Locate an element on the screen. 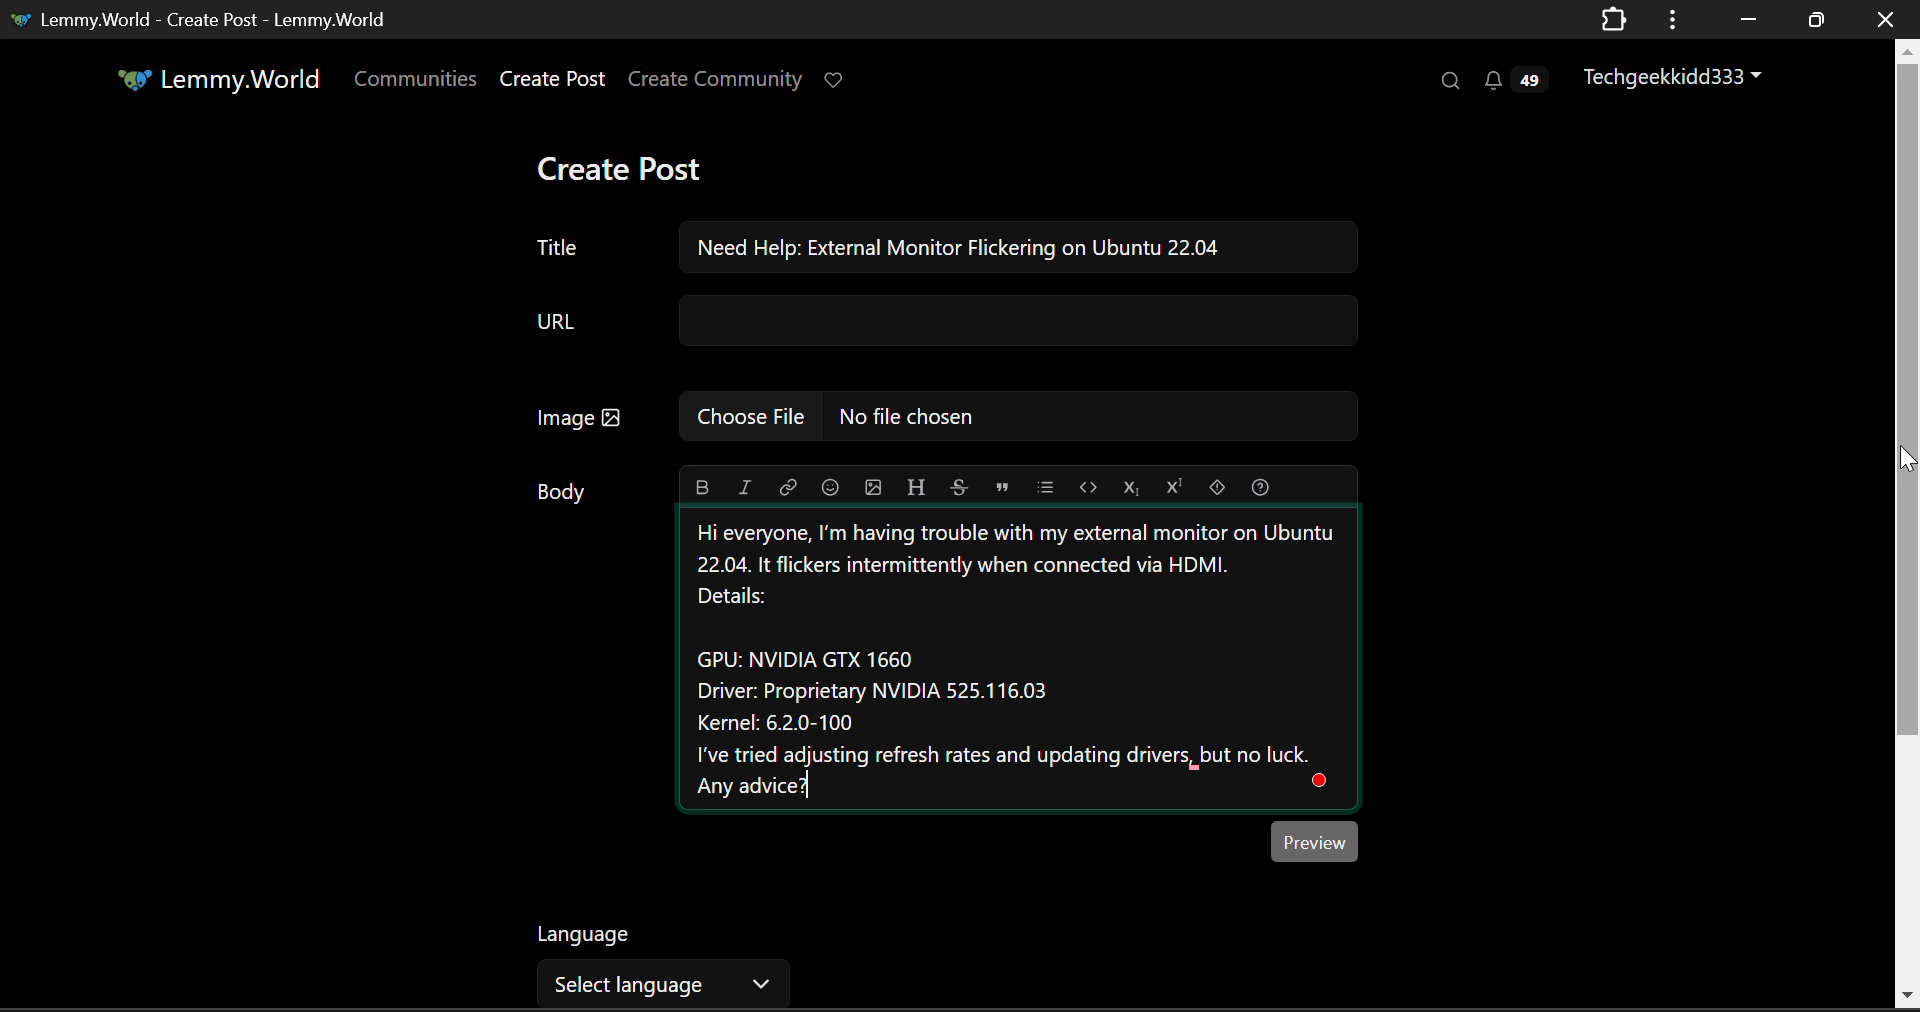 This screenshot has height=1012, width=1920. Header is located at coordinates (916, 487).